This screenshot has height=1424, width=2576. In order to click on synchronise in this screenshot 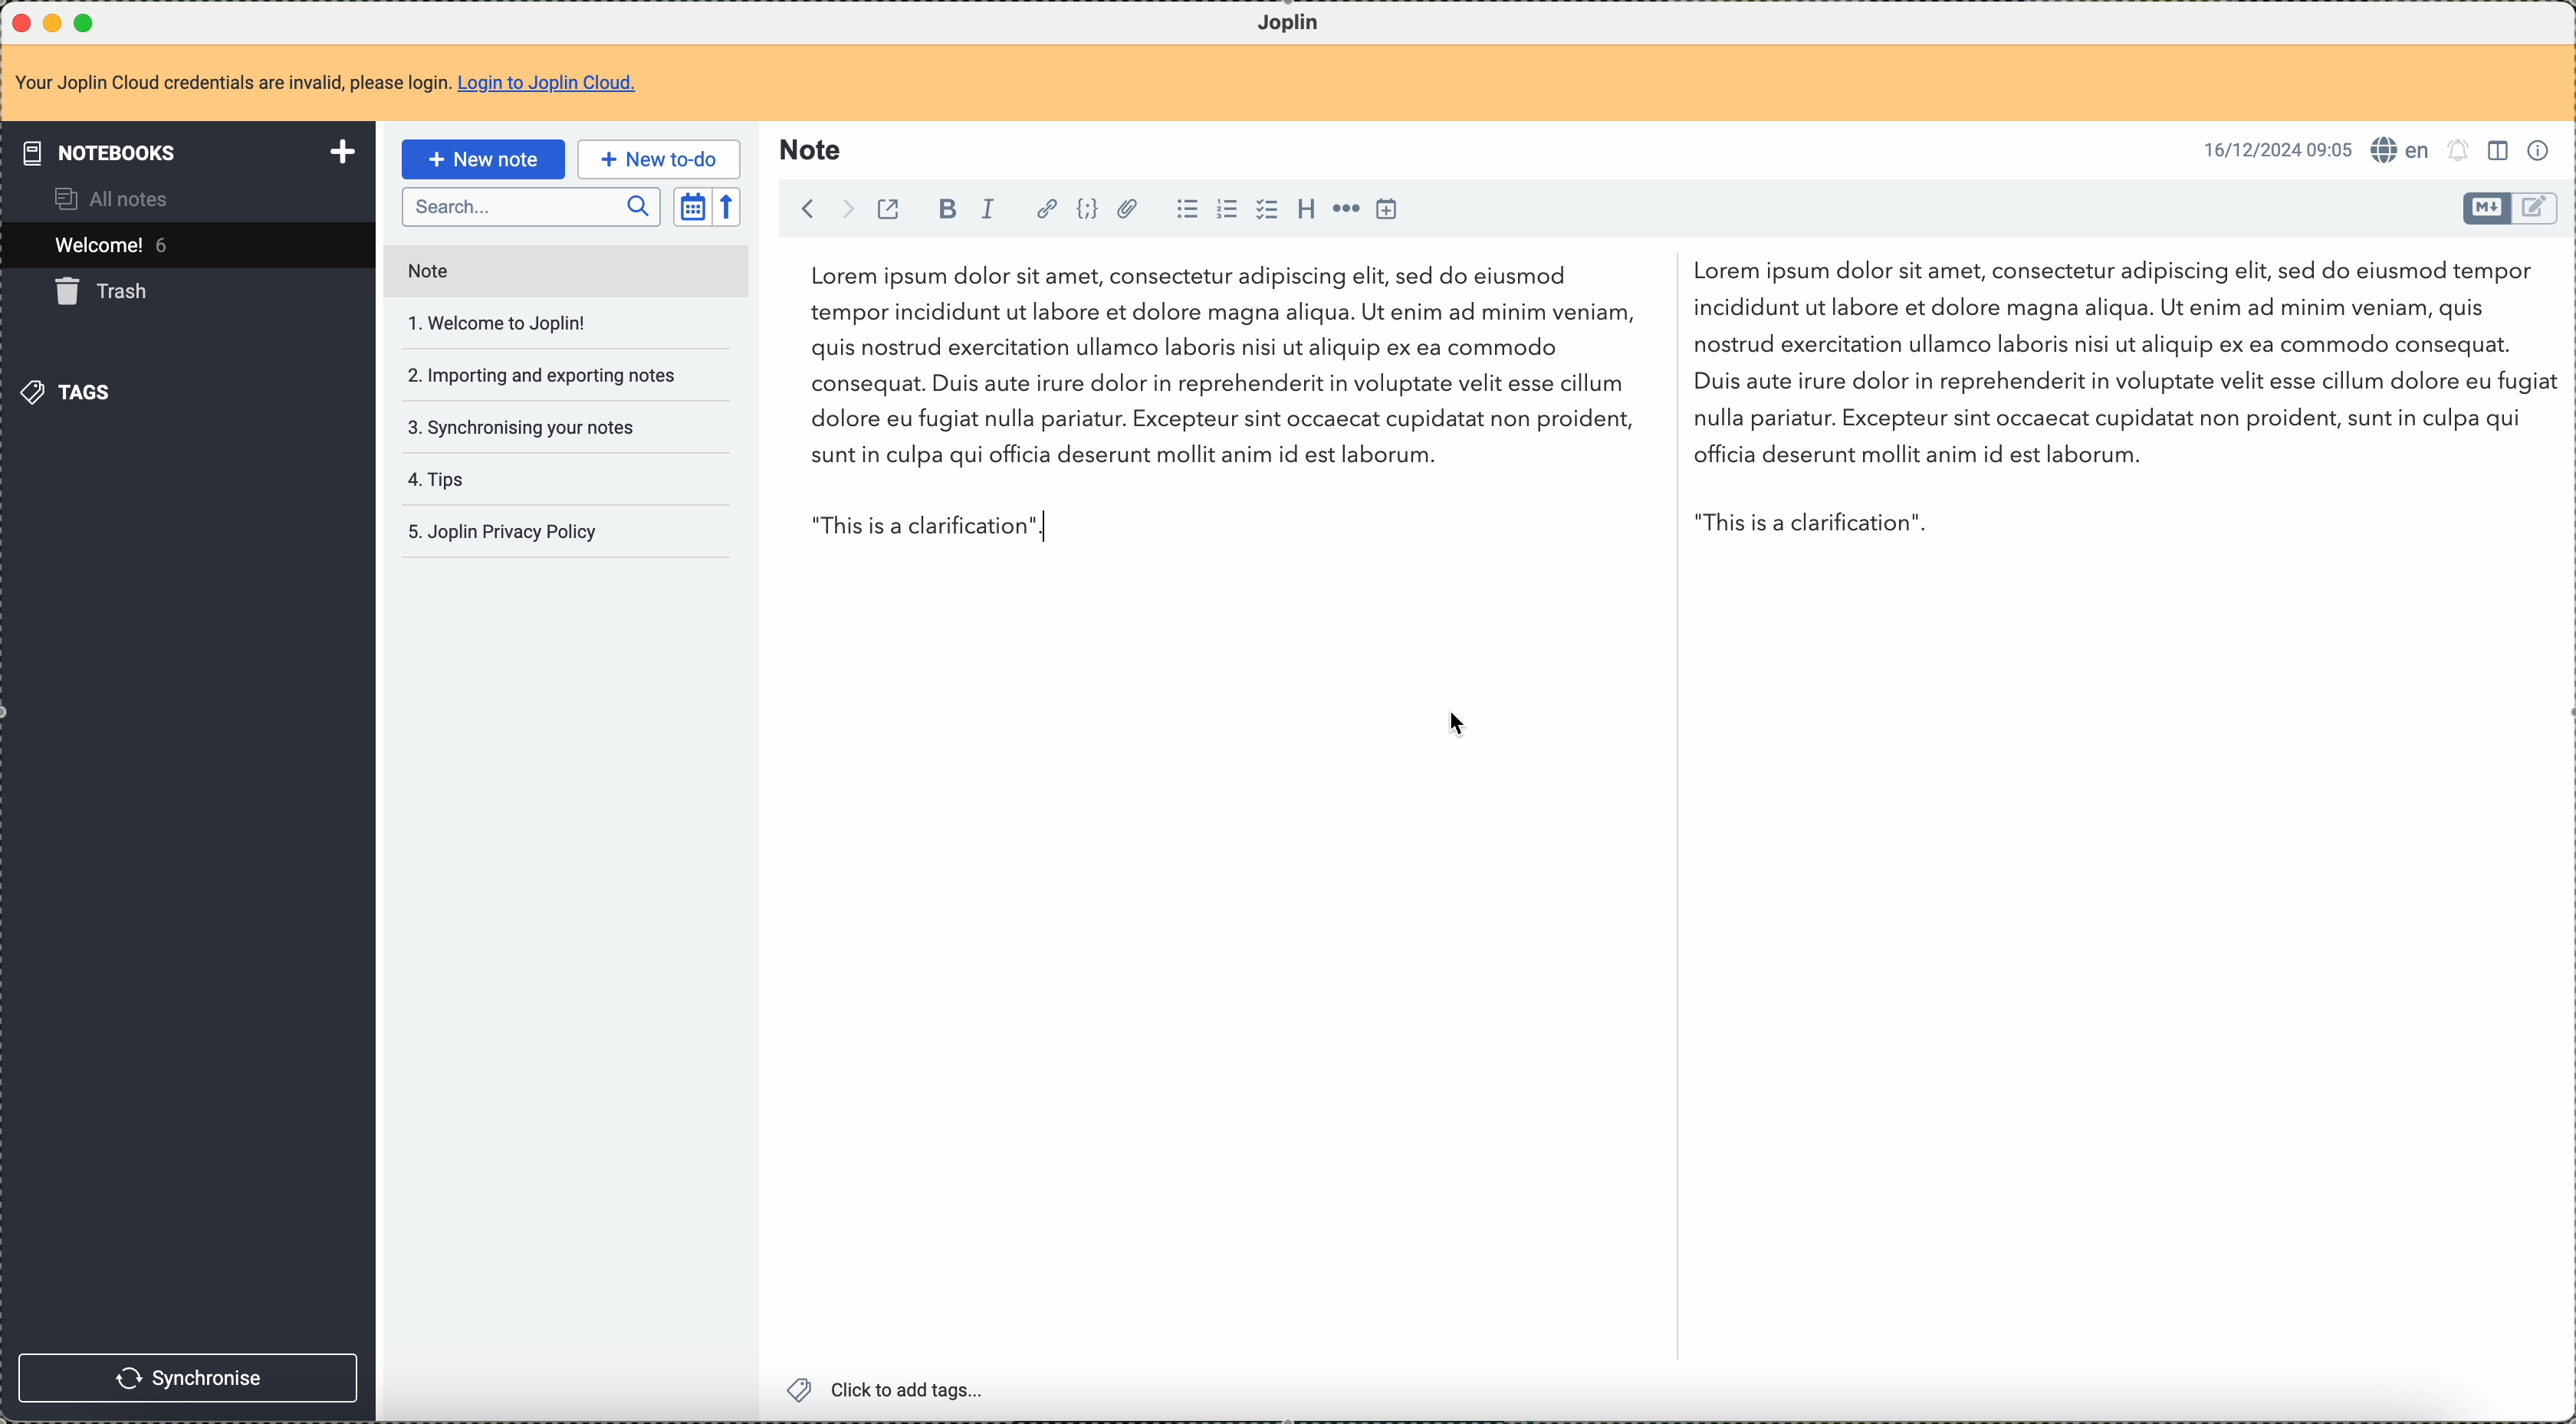, I will do `click(190, 1379)`.